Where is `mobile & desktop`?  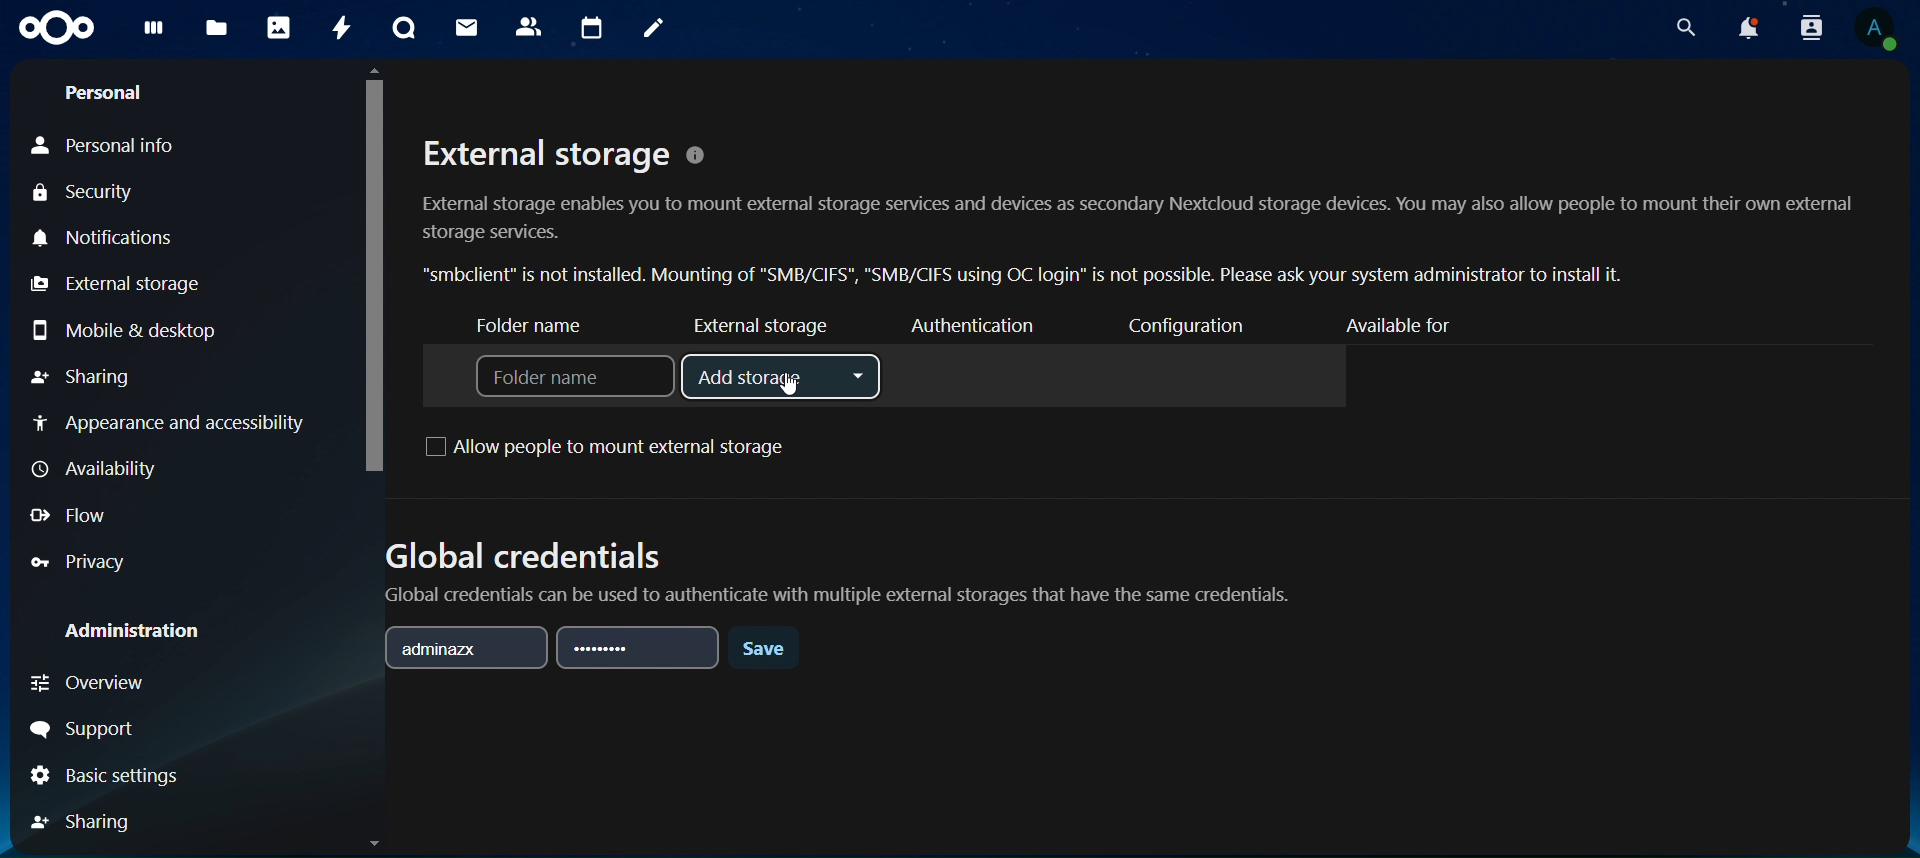 mobile & desktop is located at coordinates (124, 329).